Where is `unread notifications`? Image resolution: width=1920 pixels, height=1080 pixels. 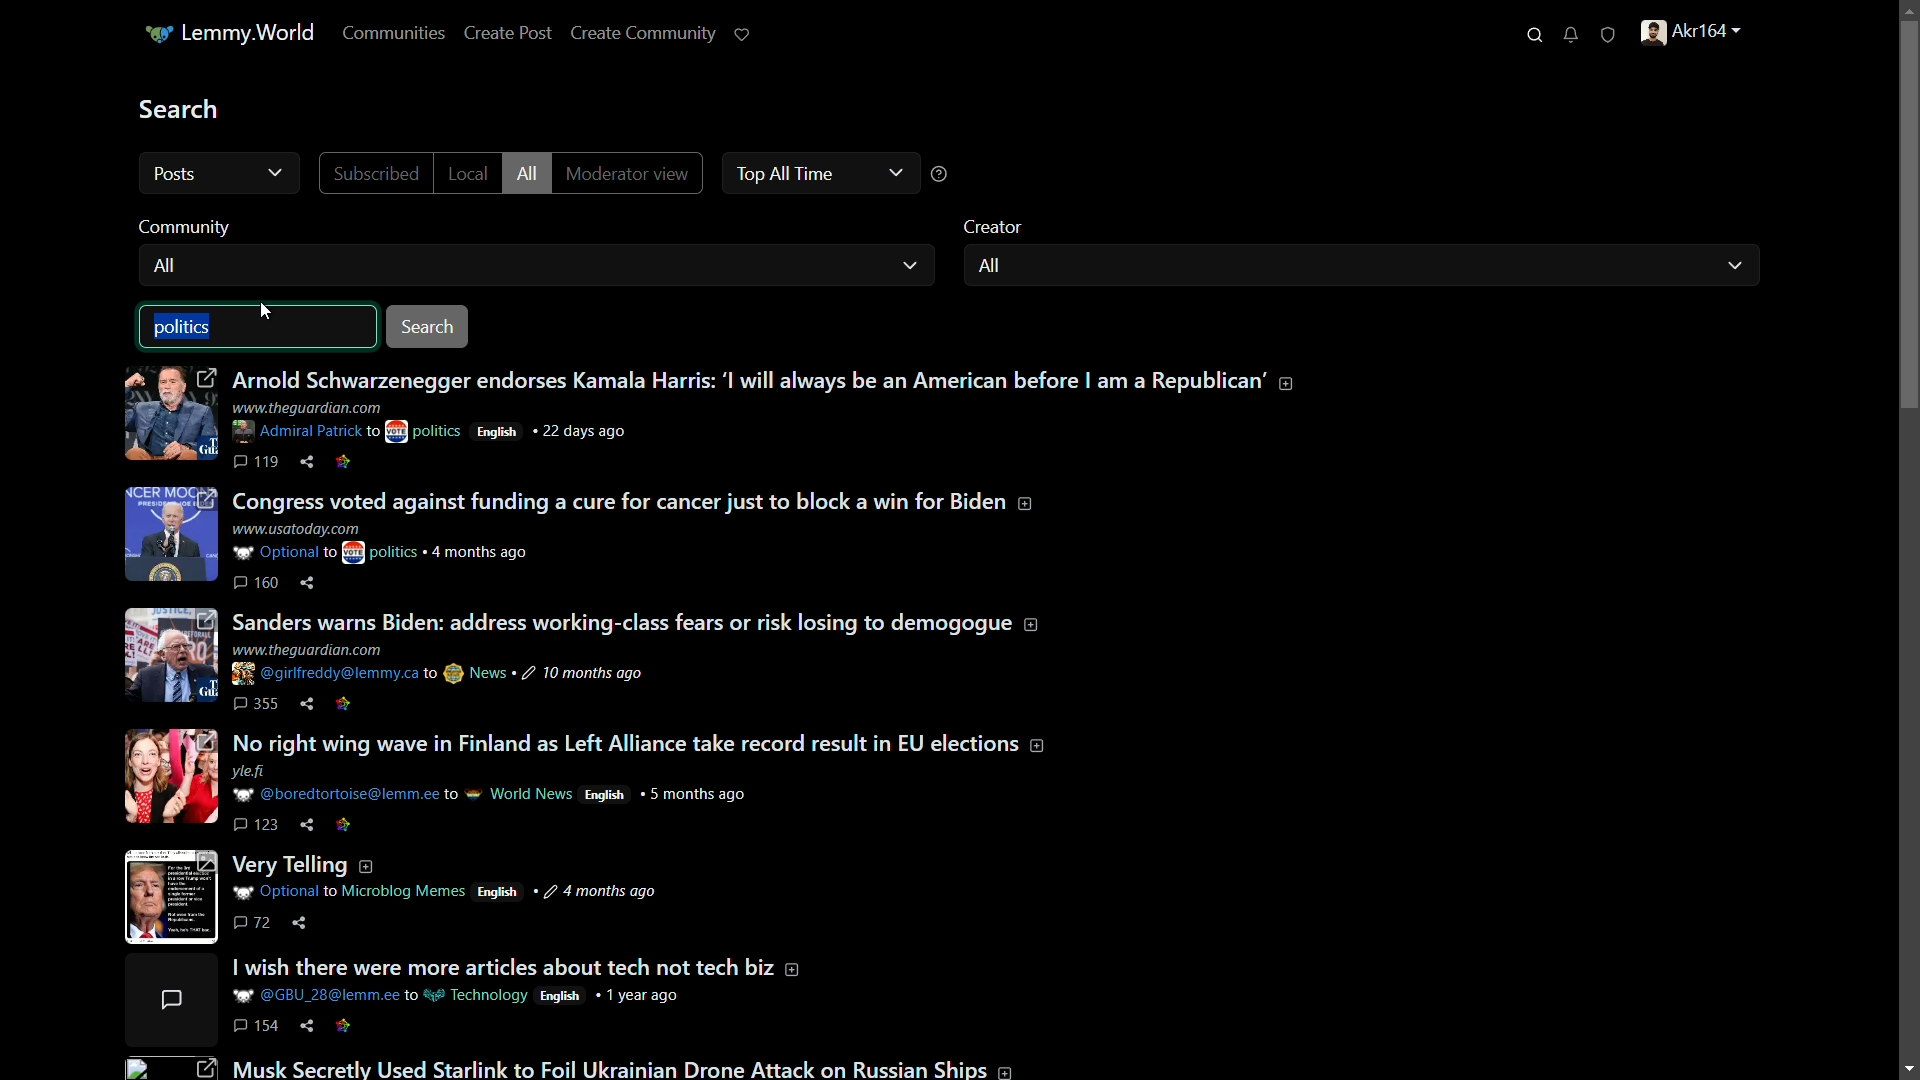
unread notifications is located at coordinates (1571, 37).